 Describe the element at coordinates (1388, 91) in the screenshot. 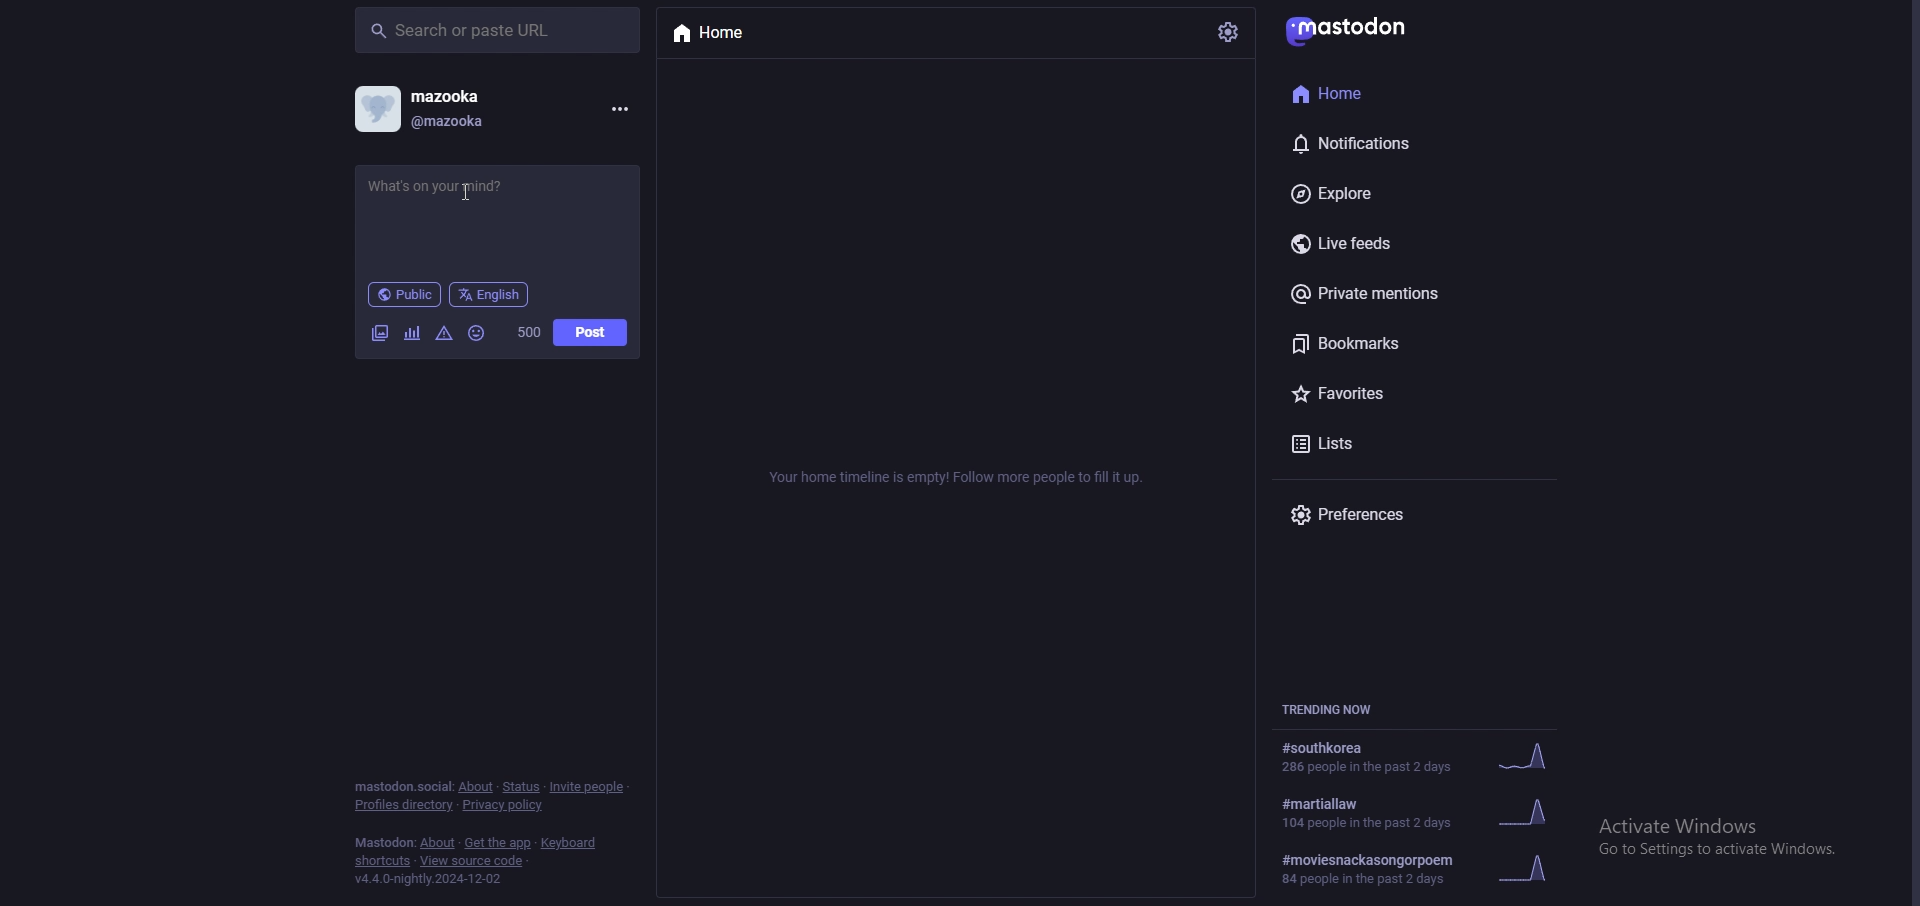

I see `home` at that location.